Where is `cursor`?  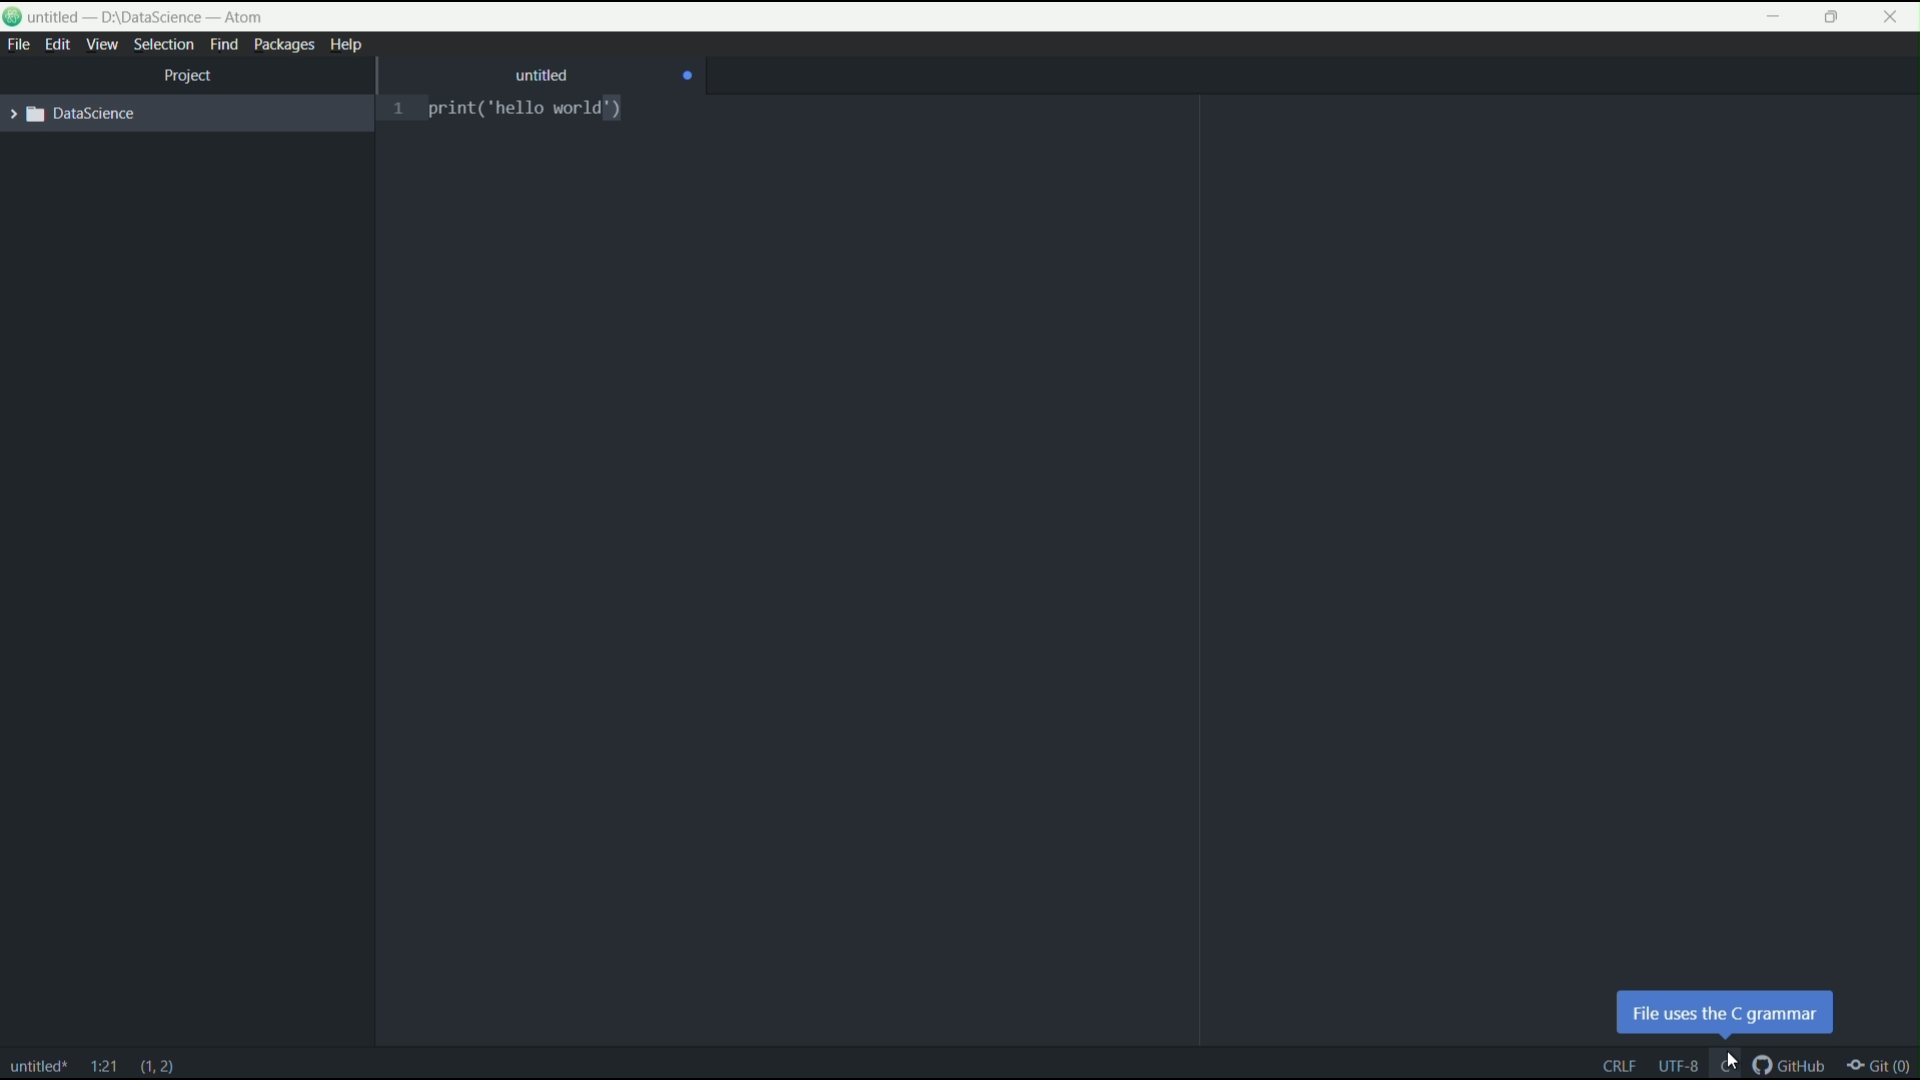
cursor is located at coordinates (1729, 1060).